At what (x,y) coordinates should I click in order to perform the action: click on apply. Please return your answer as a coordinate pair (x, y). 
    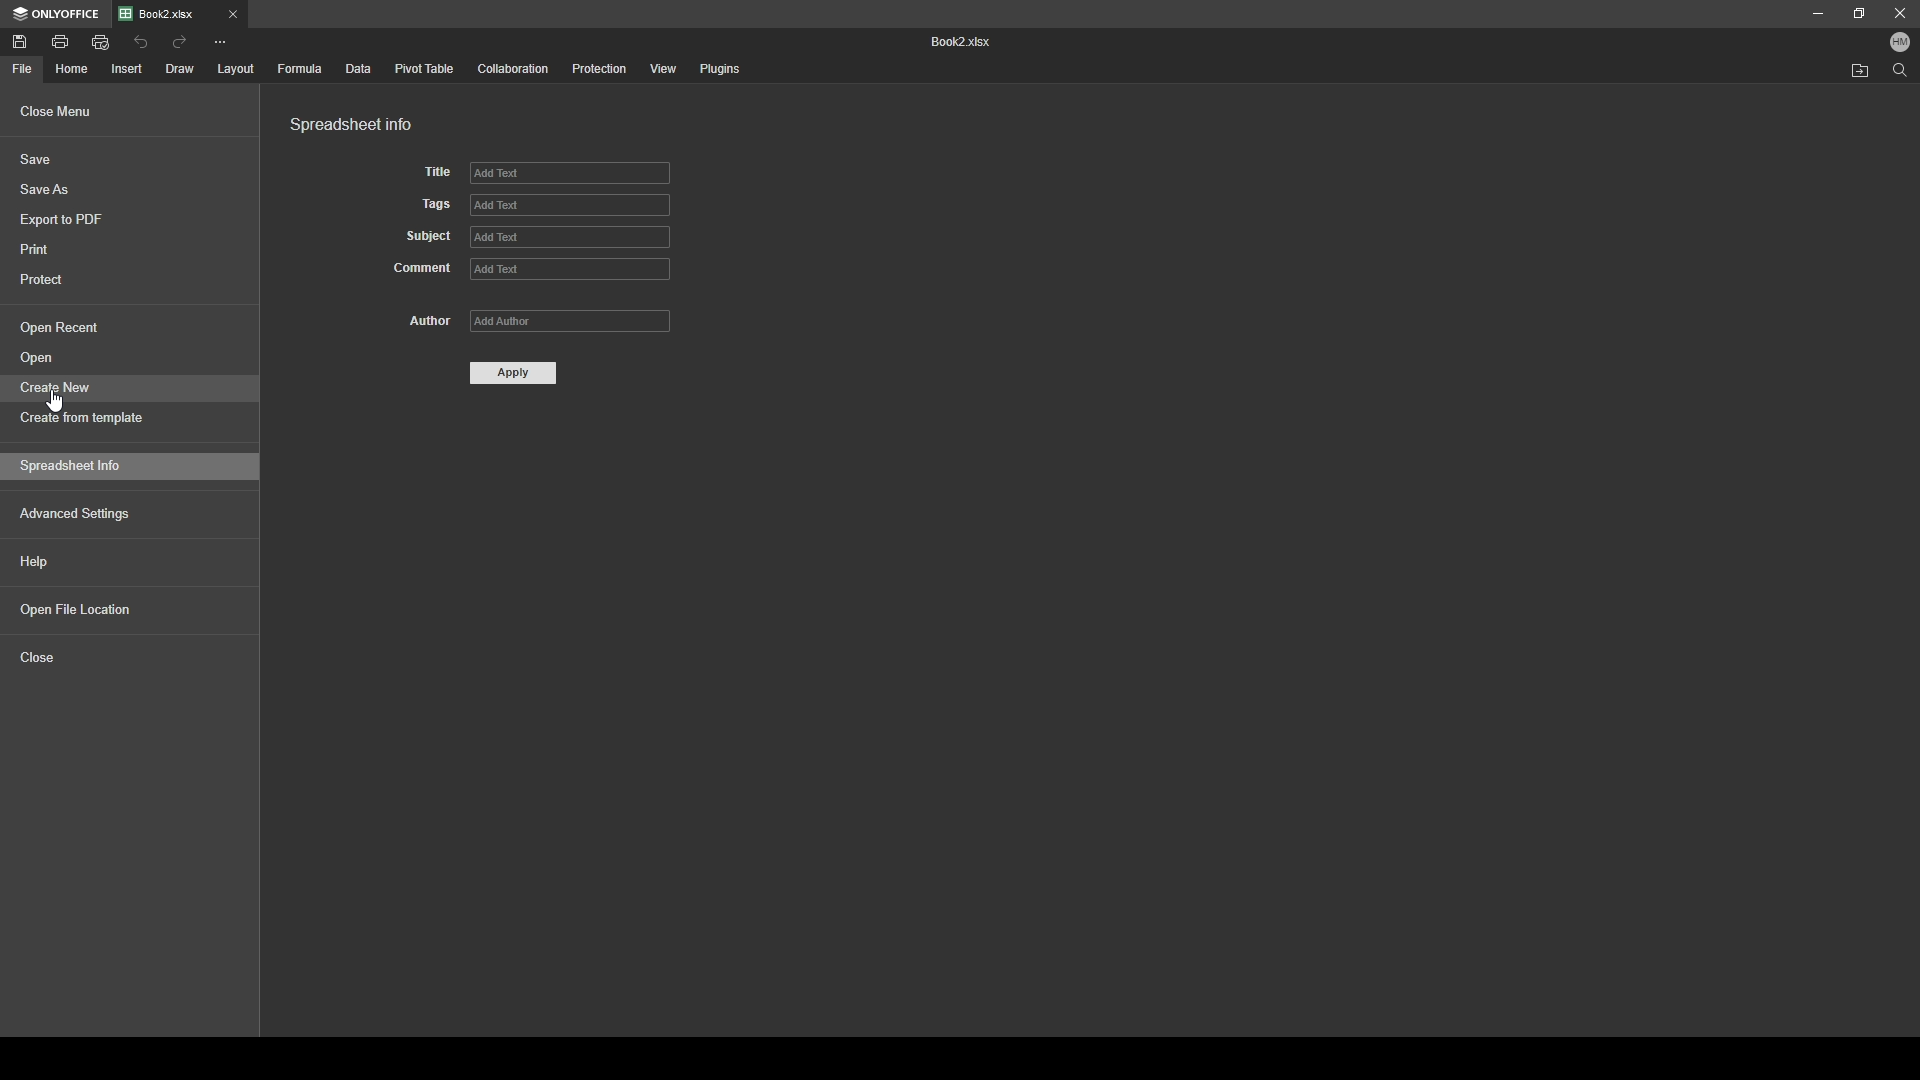
    Looking at the image, I should click on (516, 373).